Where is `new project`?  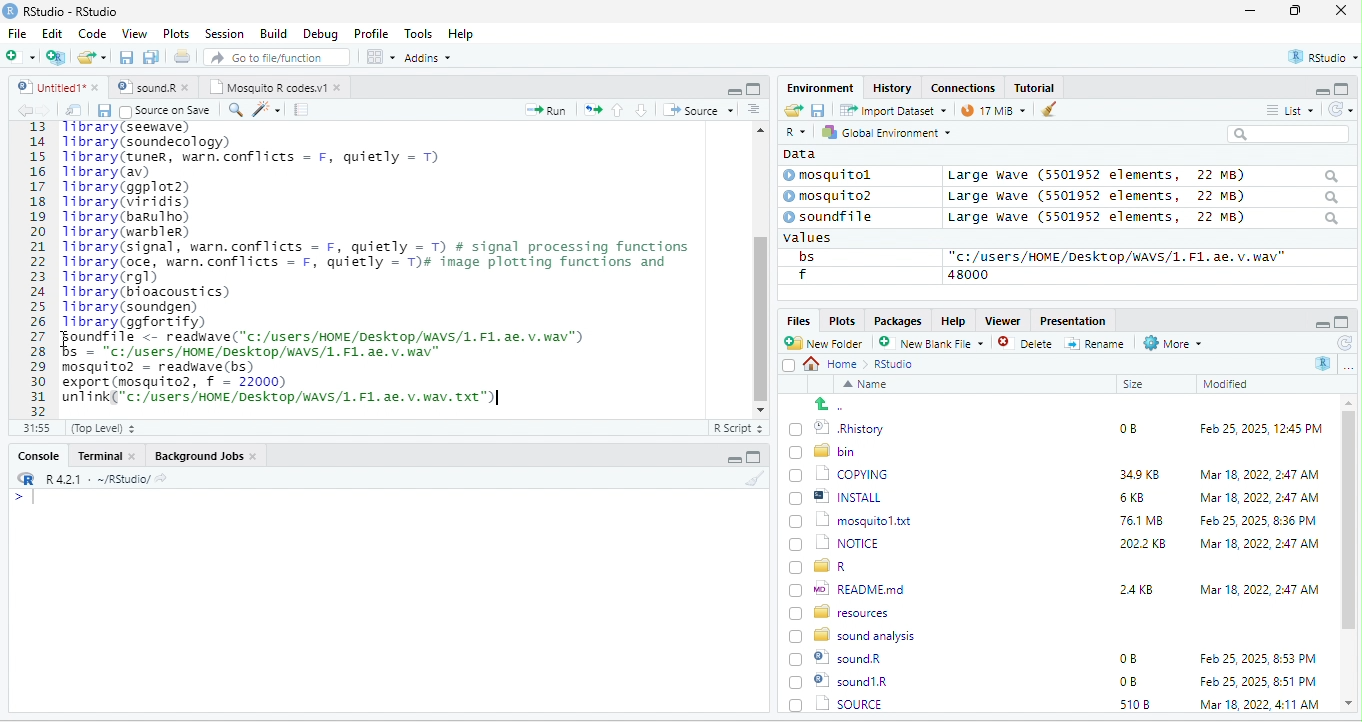 new project is located at coordinates (57, 57).